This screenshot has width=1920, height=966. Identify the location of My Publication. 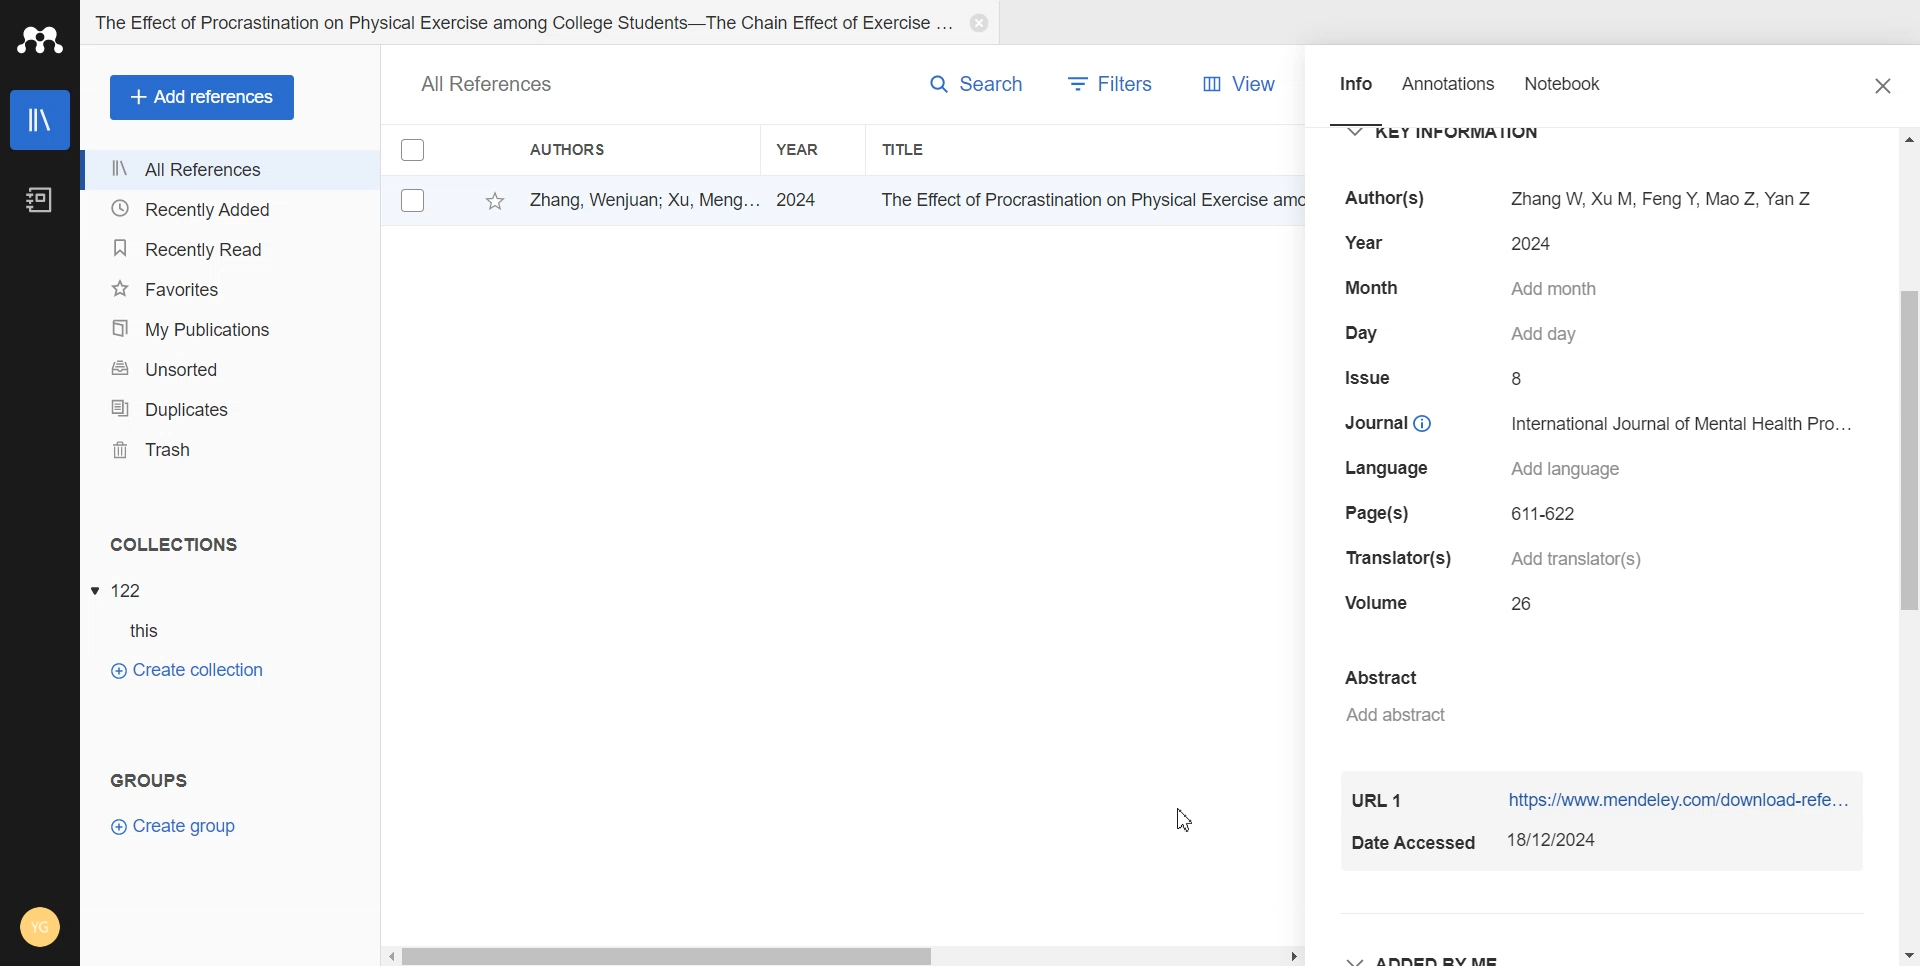
(231, 329).